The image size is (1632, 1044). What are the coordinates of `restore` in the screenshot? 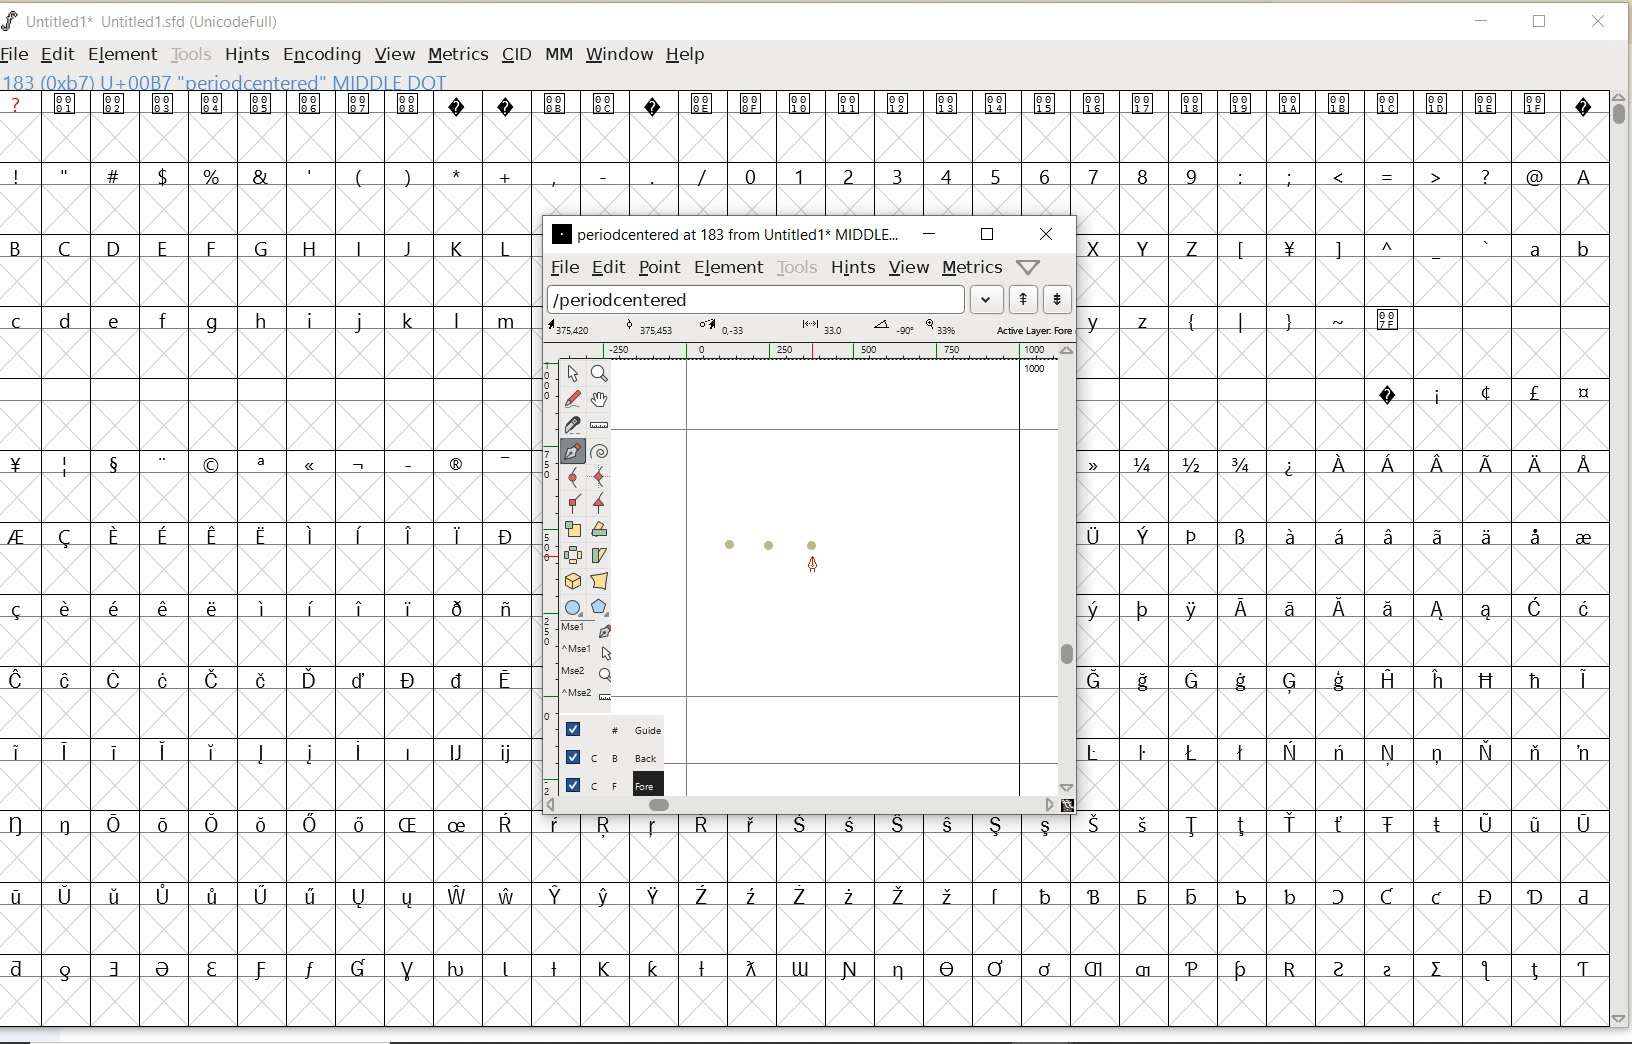 It's located at (987, 233).